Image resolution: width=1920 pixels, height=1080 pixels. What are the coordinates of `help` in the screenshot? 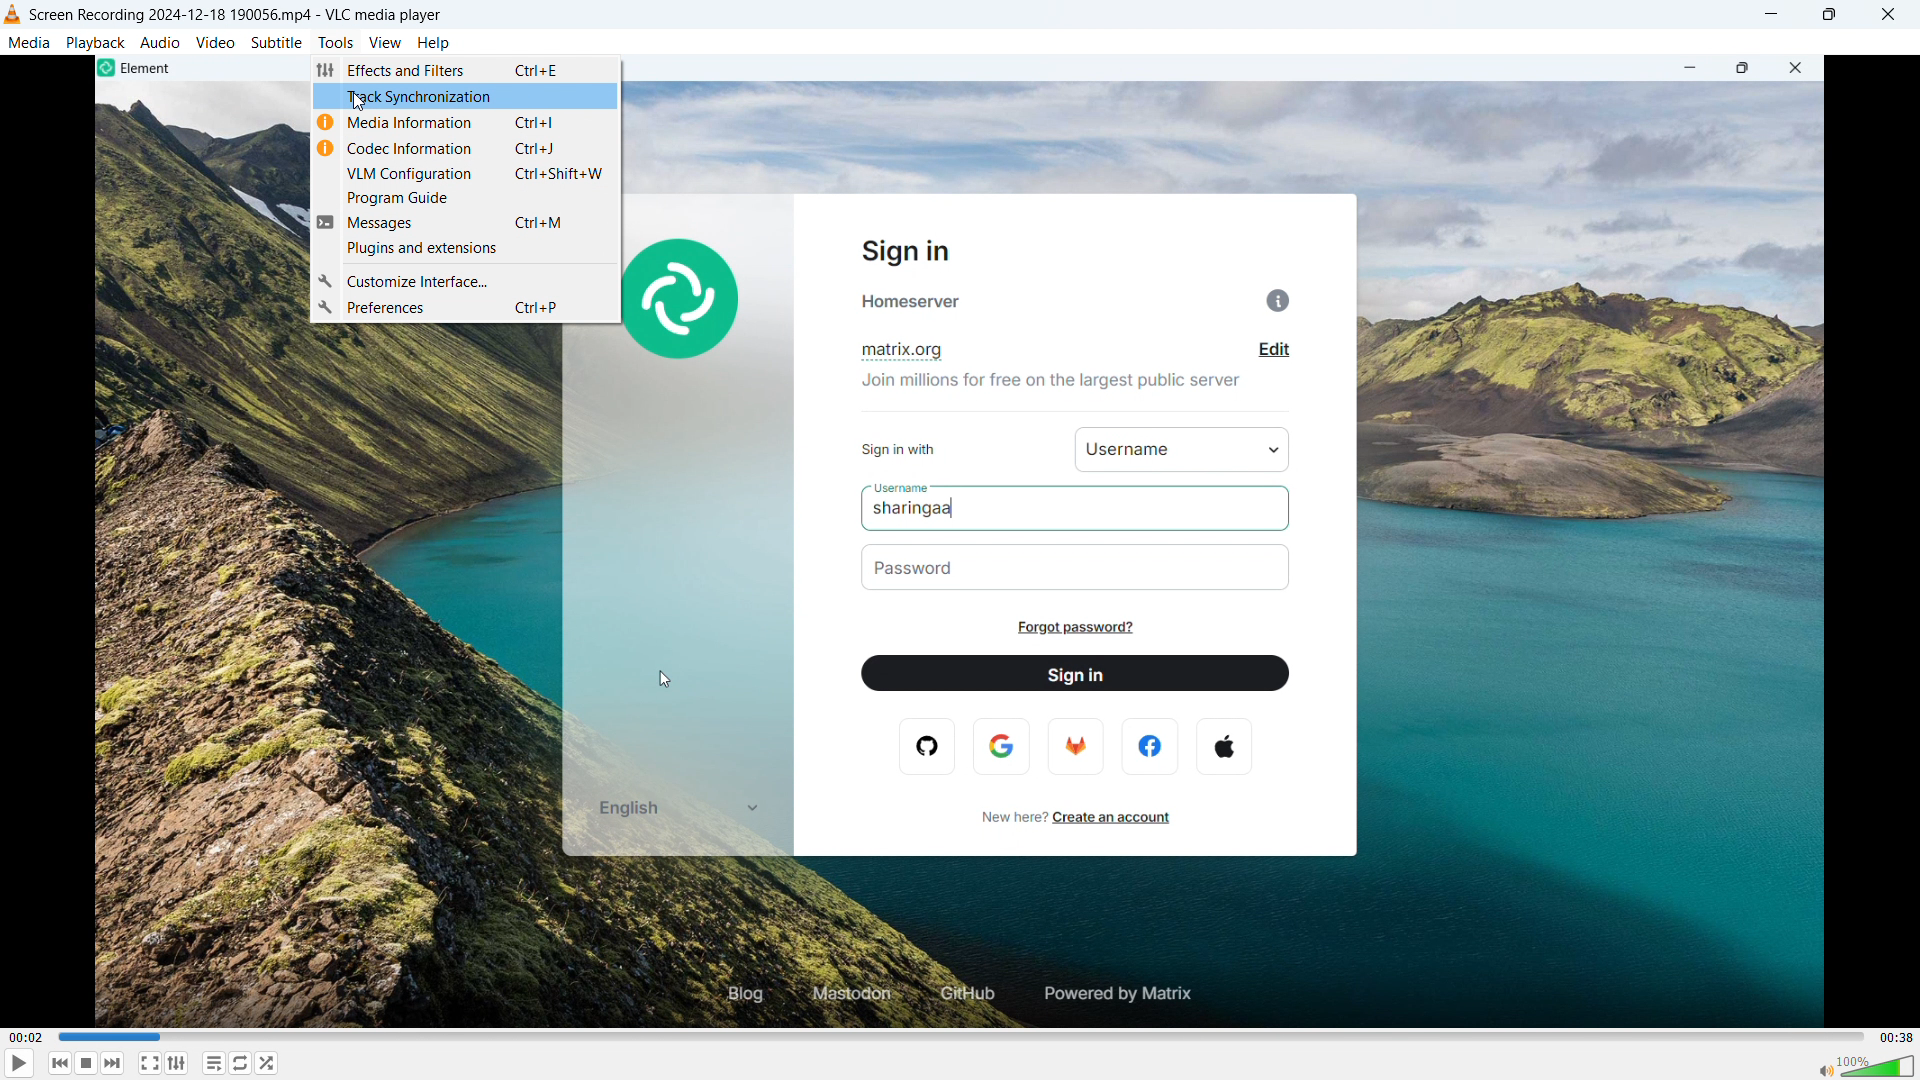 It's located at (437, 42).